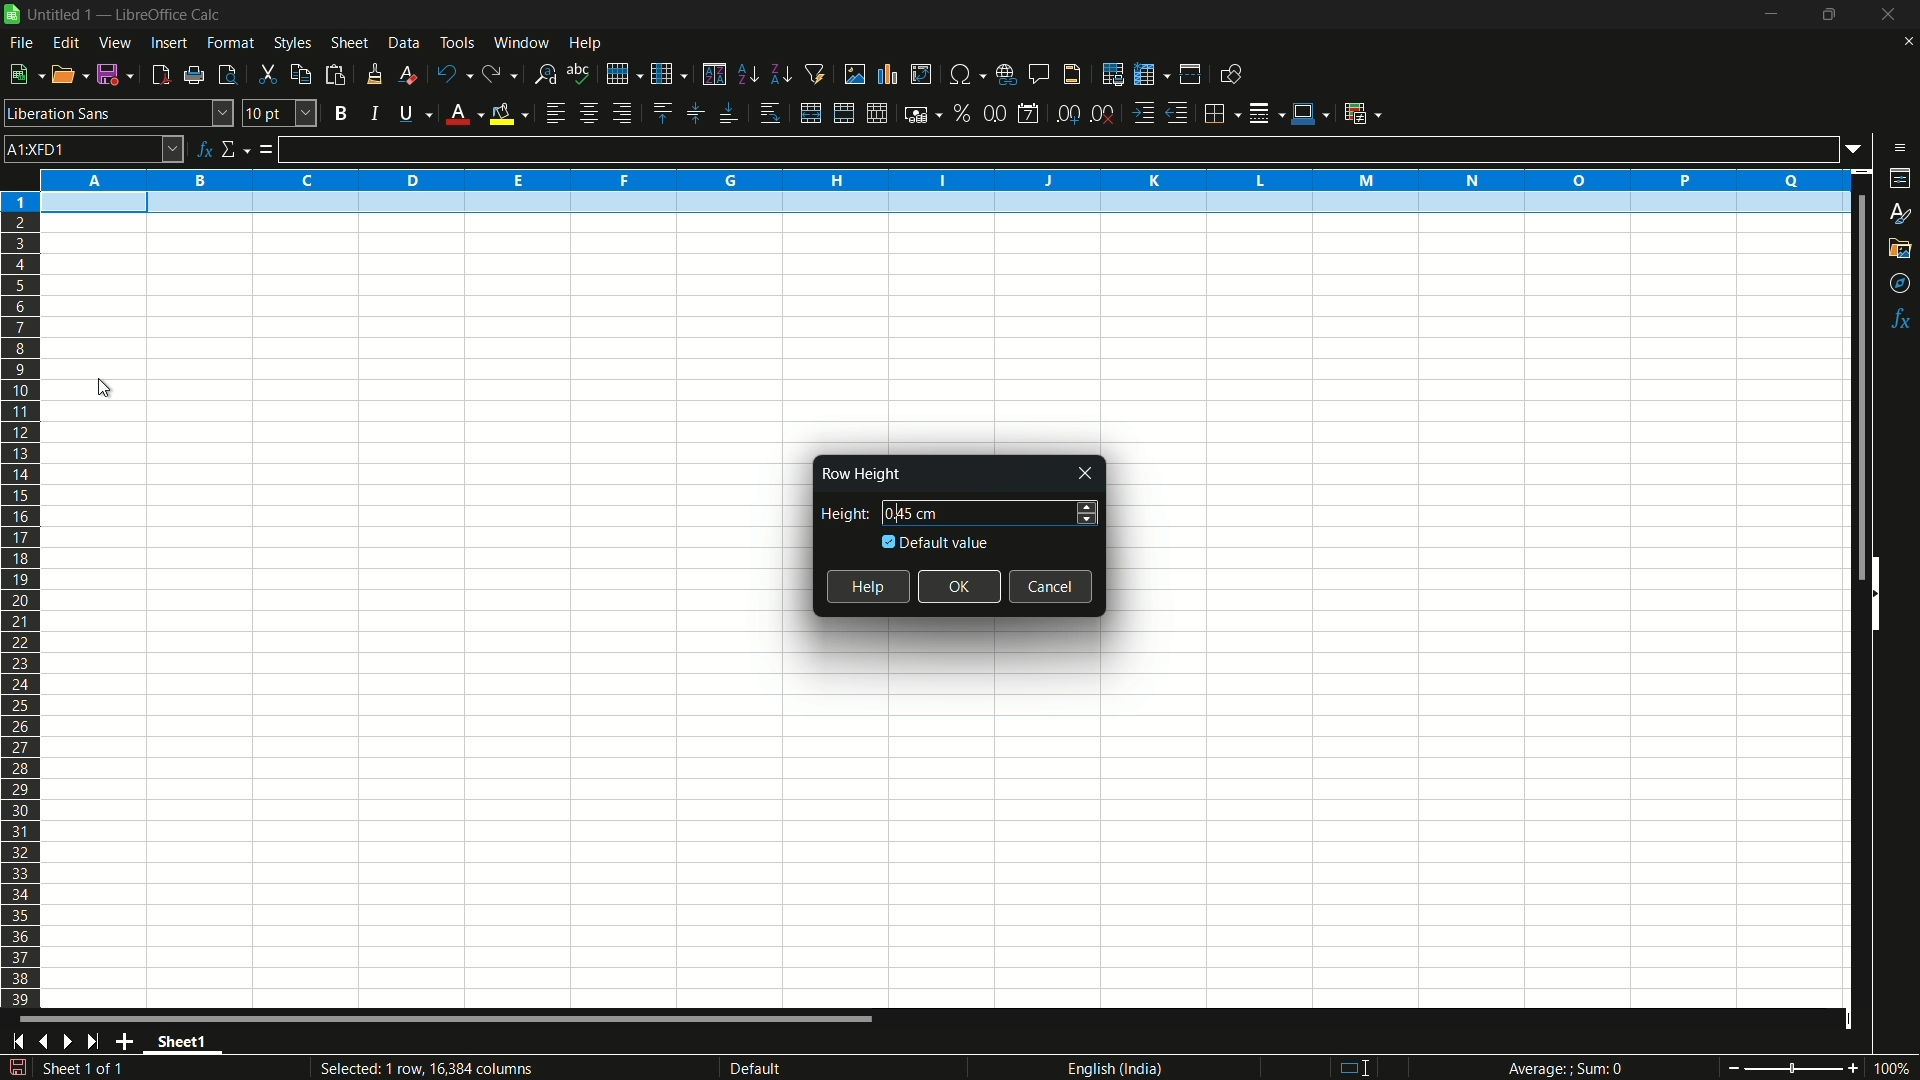 The image size is (1920, 1080). Describe the element at coordinates (816, 74) in the screenshot. I see `auto filter` at that location.